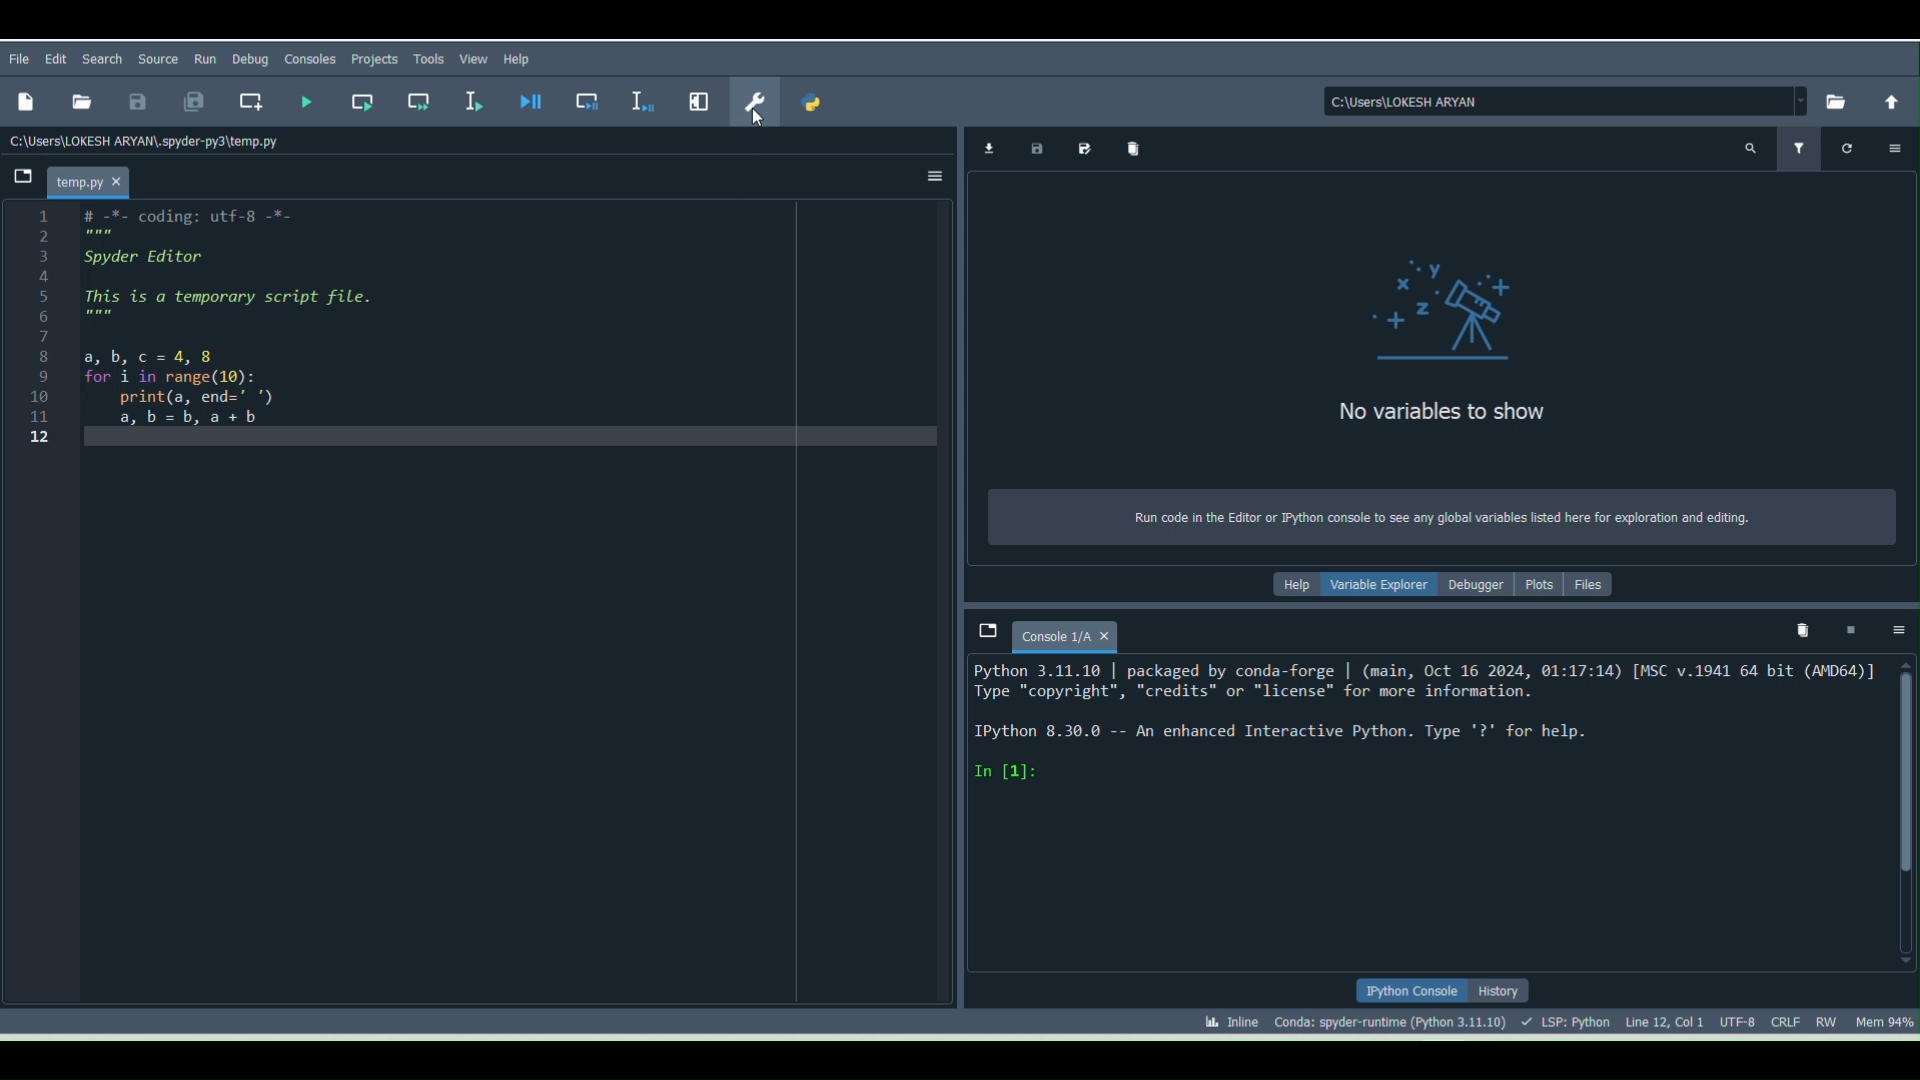  What do you see at coordinates (1445, 511) in the screenshot?
I see `Text` at bounding box center [1445, 511].